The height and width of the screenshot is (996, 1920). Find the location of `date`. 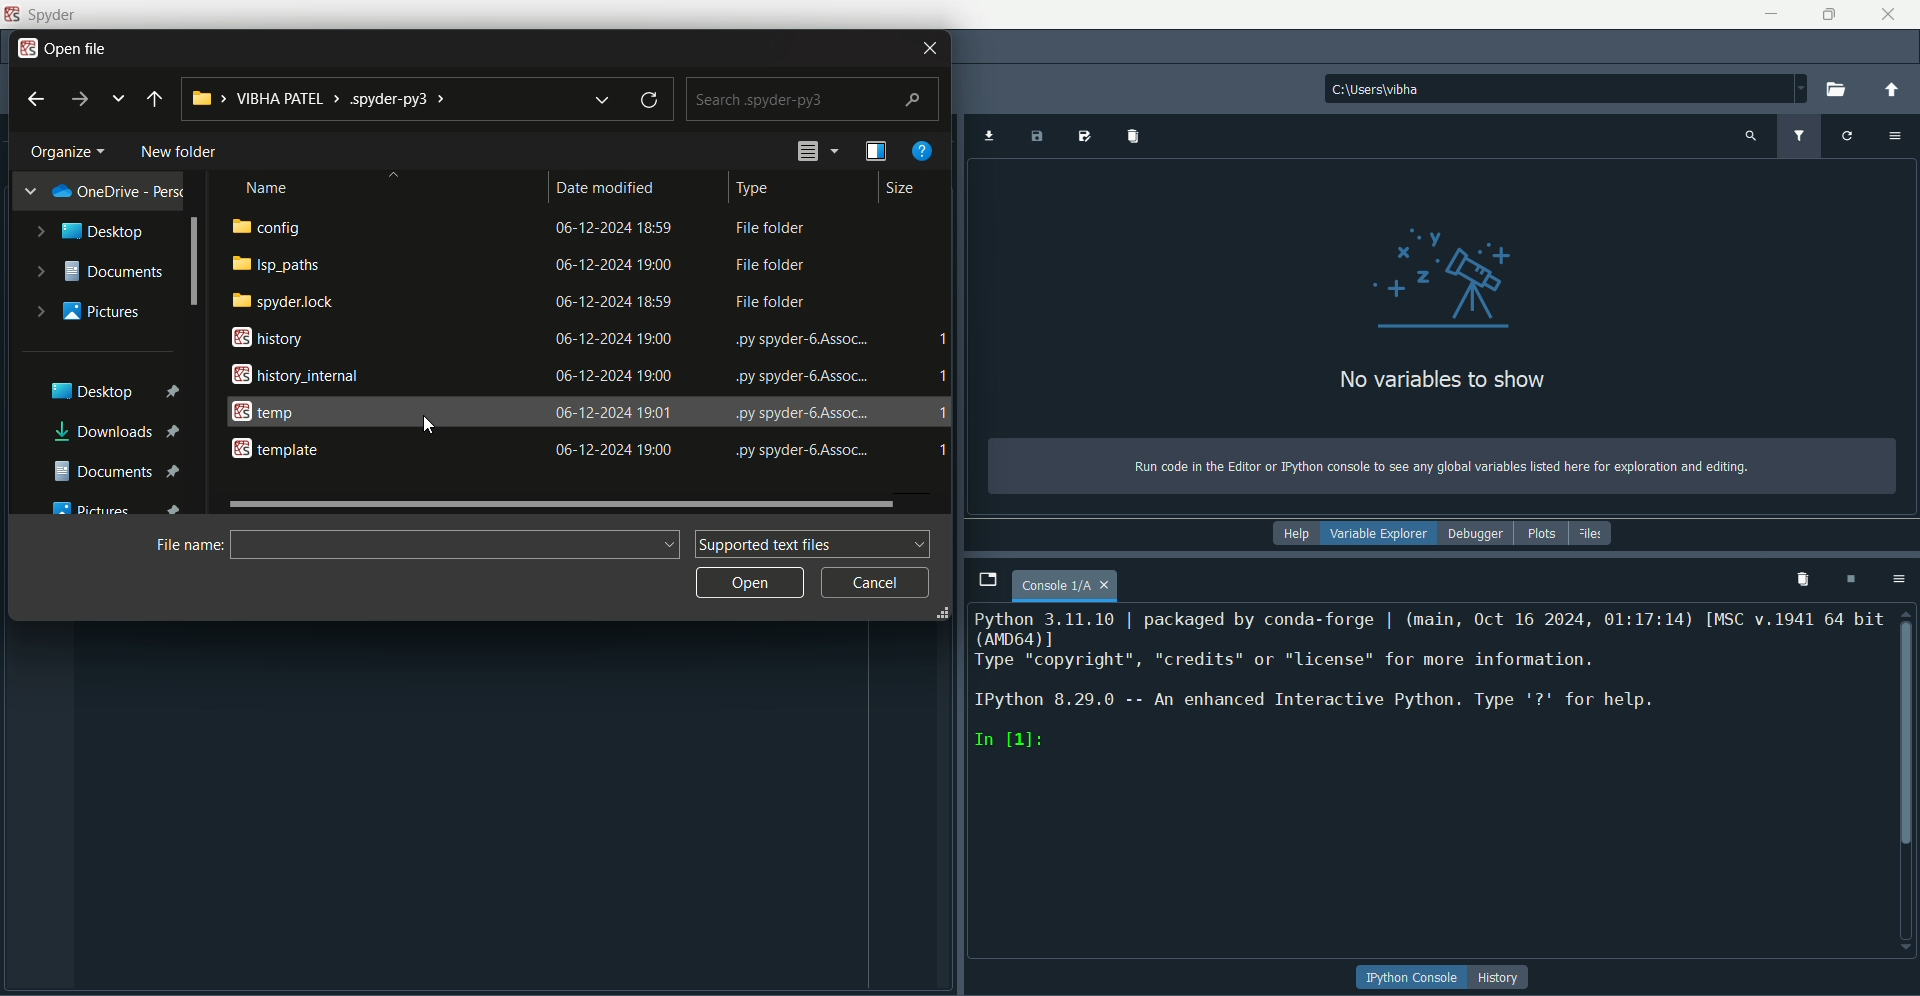

date is located at coordinates (616, 448).